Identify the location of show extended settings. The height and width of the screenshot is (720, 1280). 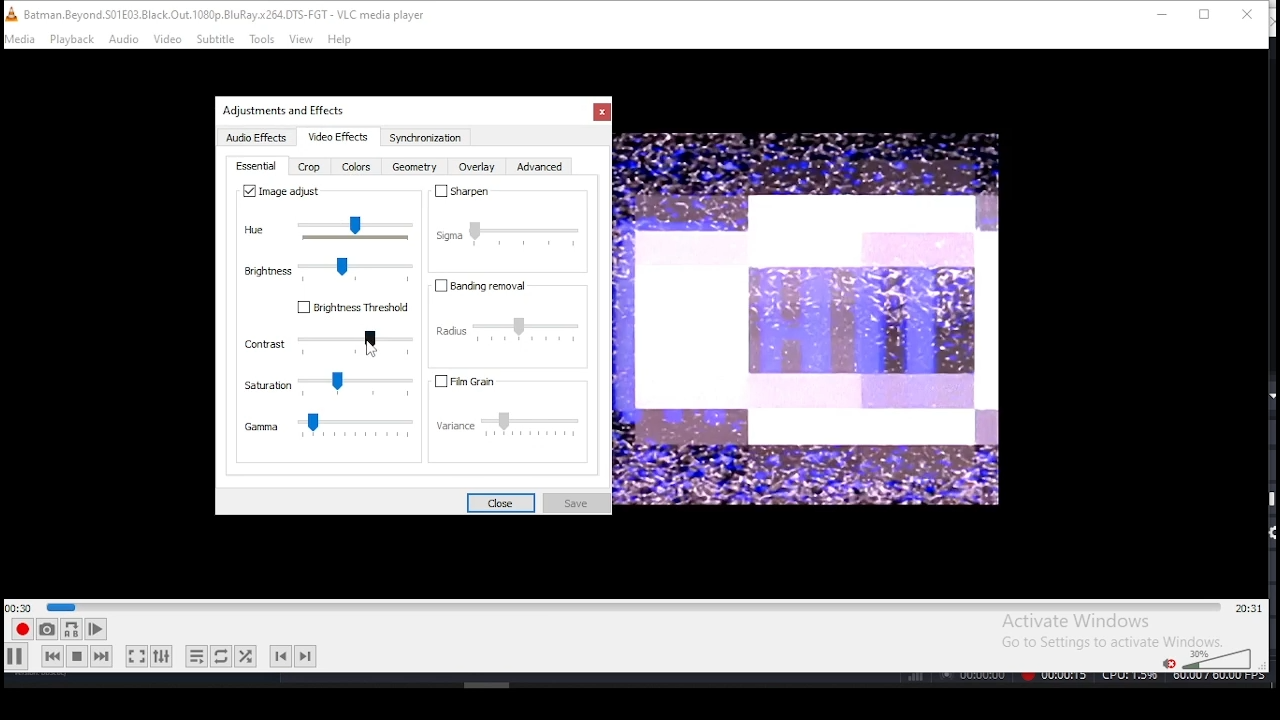
(163, 657).